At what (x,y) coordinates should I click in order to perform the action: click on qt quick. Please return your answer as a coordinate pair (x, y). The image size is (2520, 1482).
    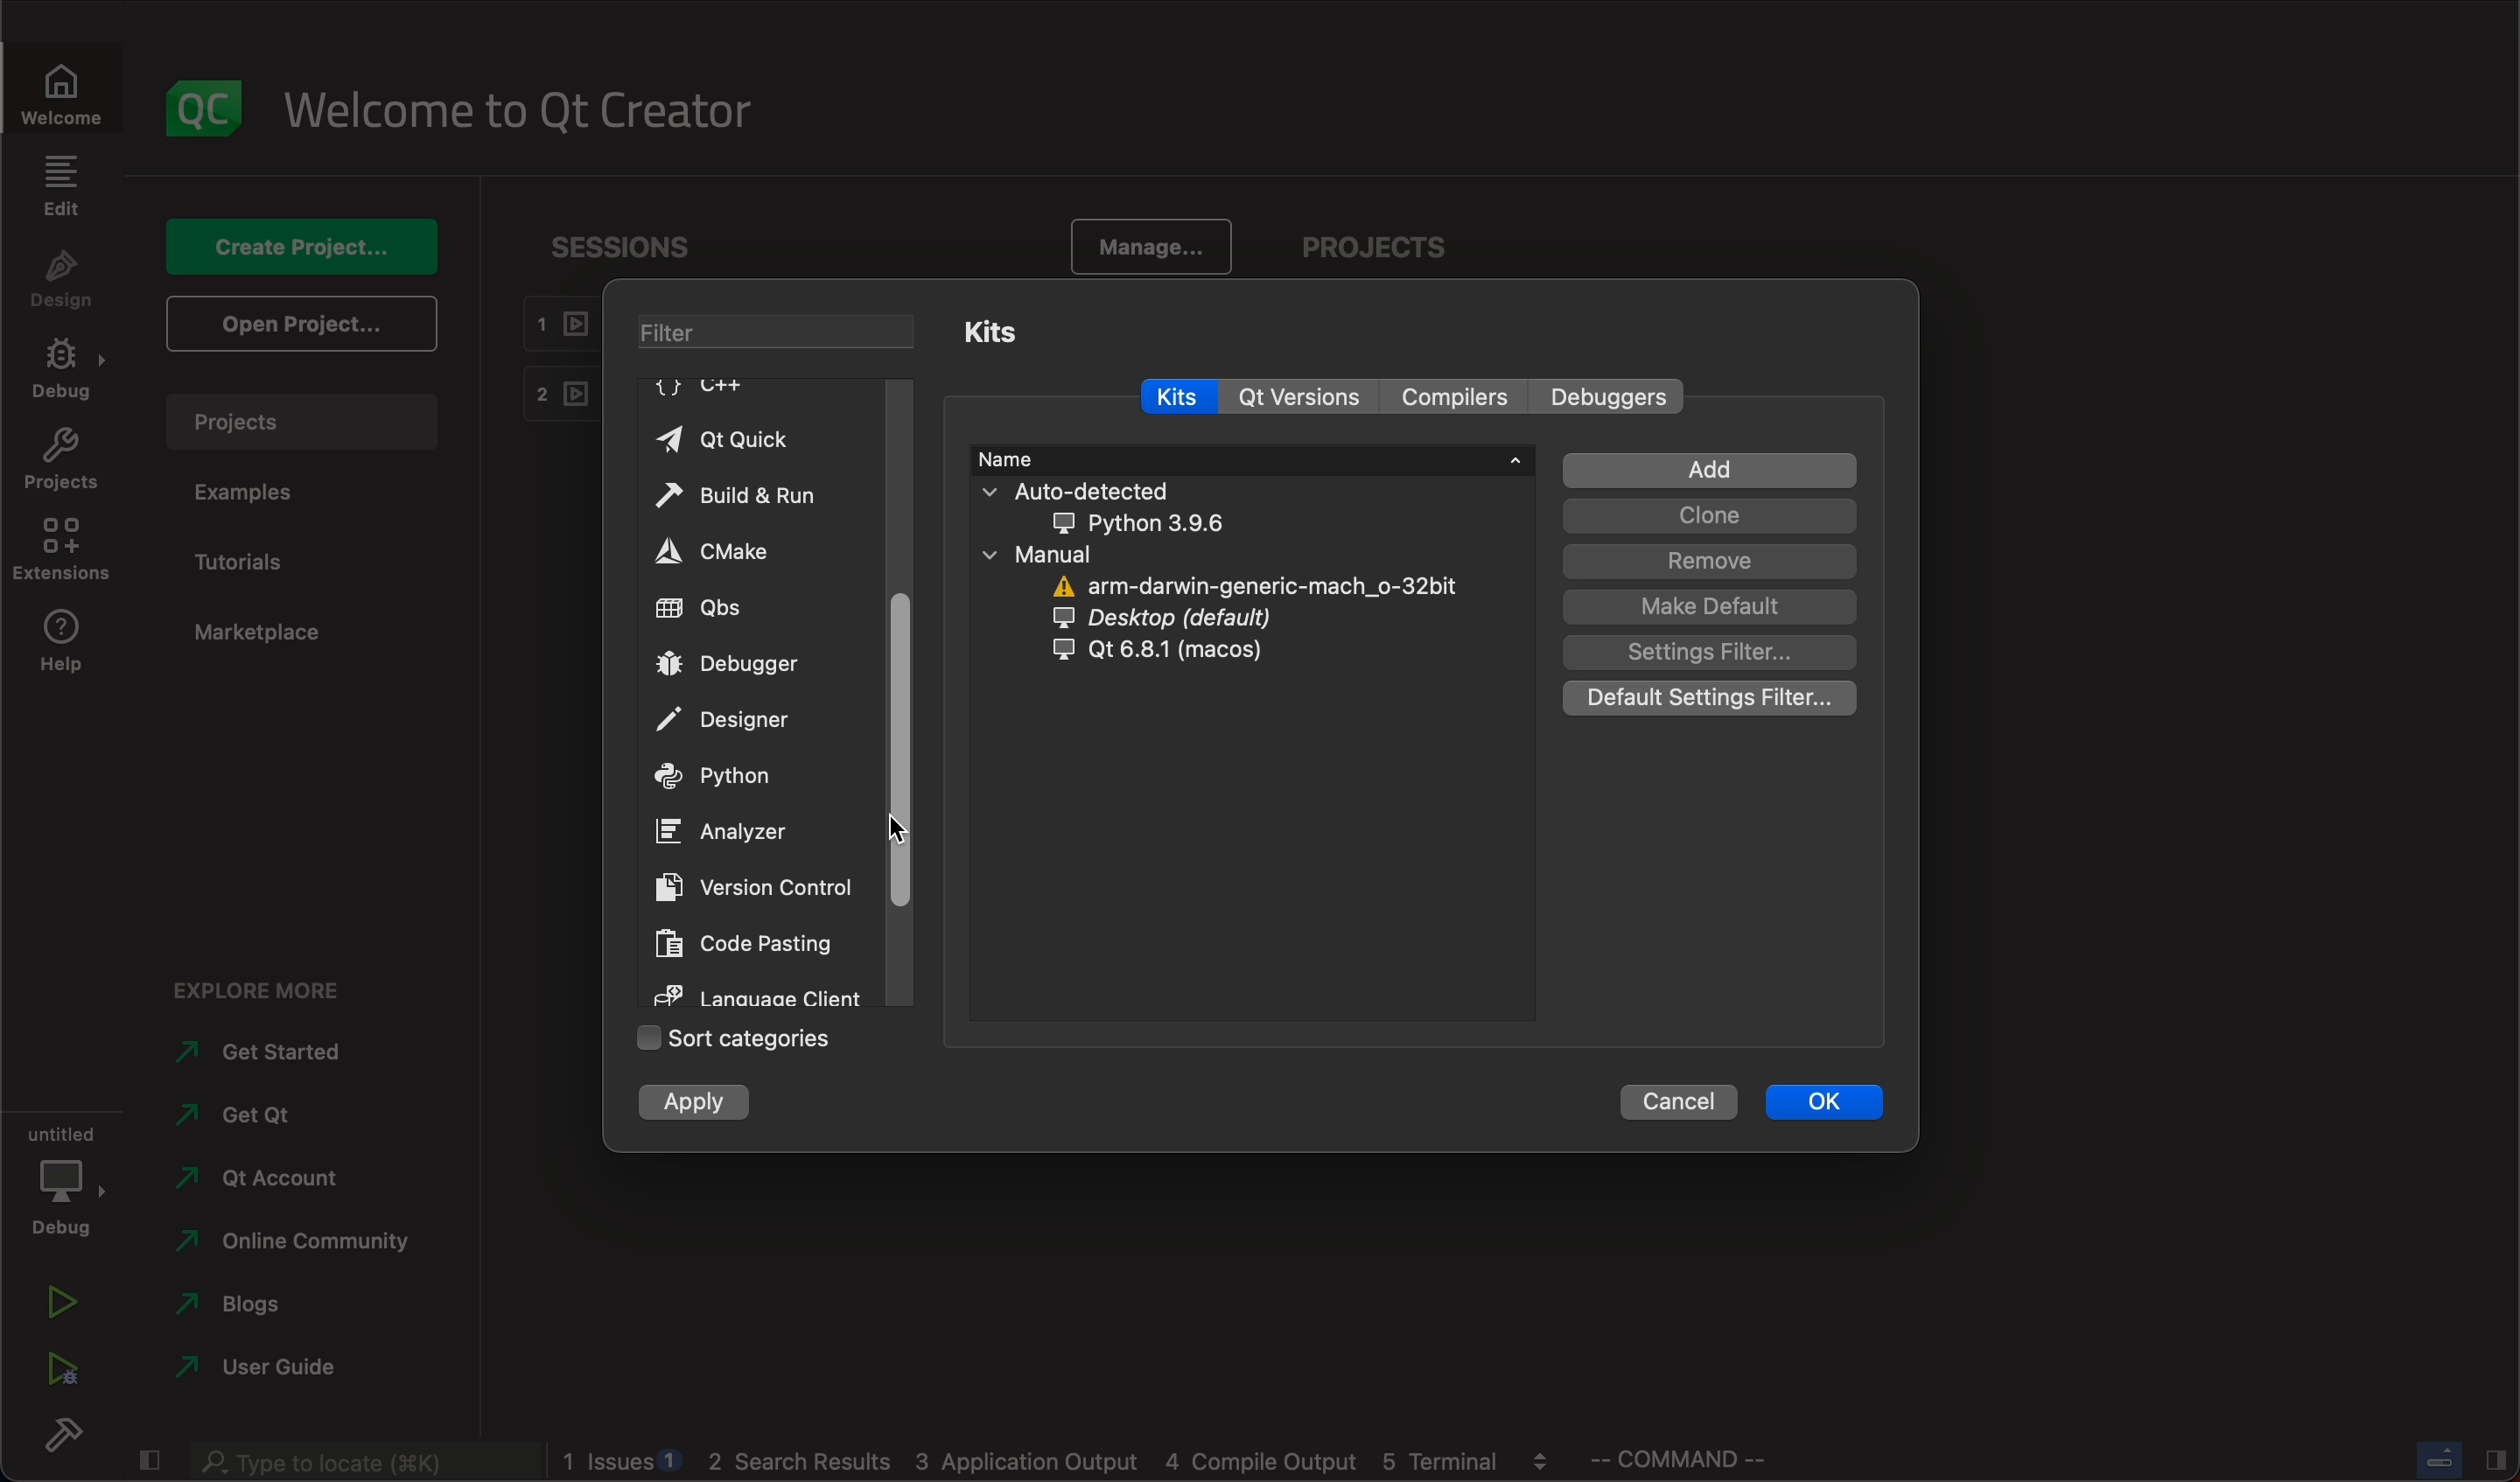
    Looking at the image, I should click on (753, 433).